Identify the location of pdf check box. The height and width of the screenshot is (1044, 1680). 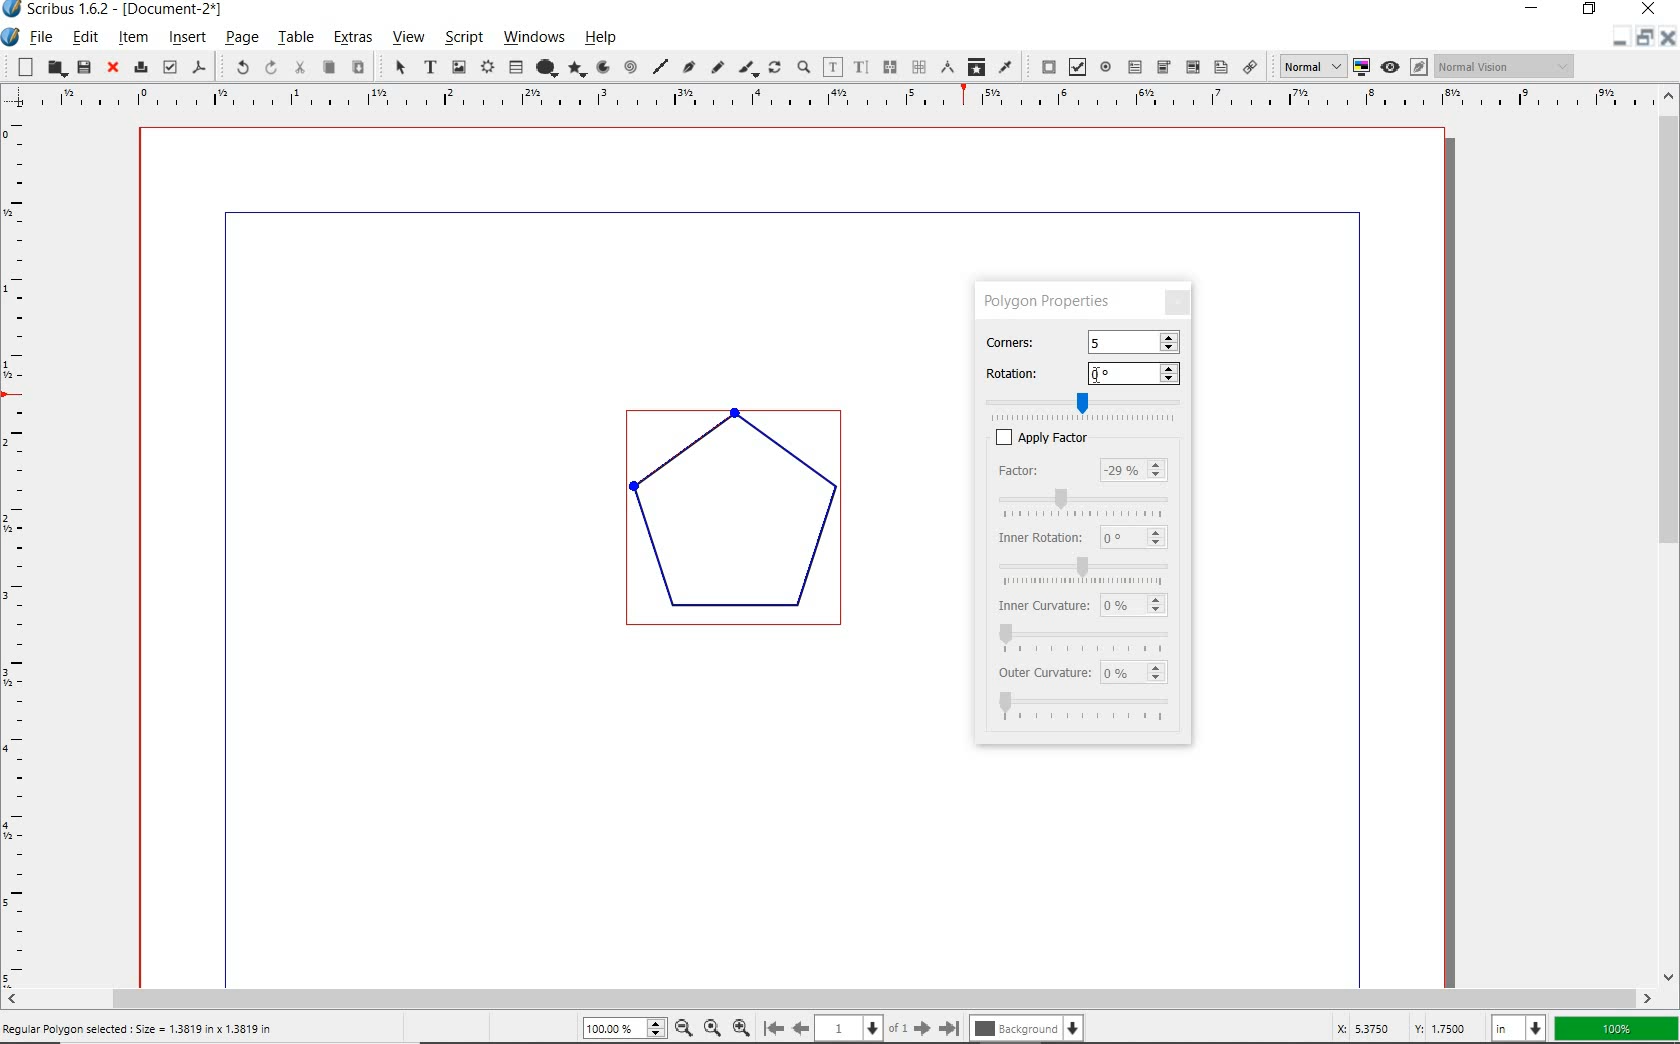
(1075, 68).